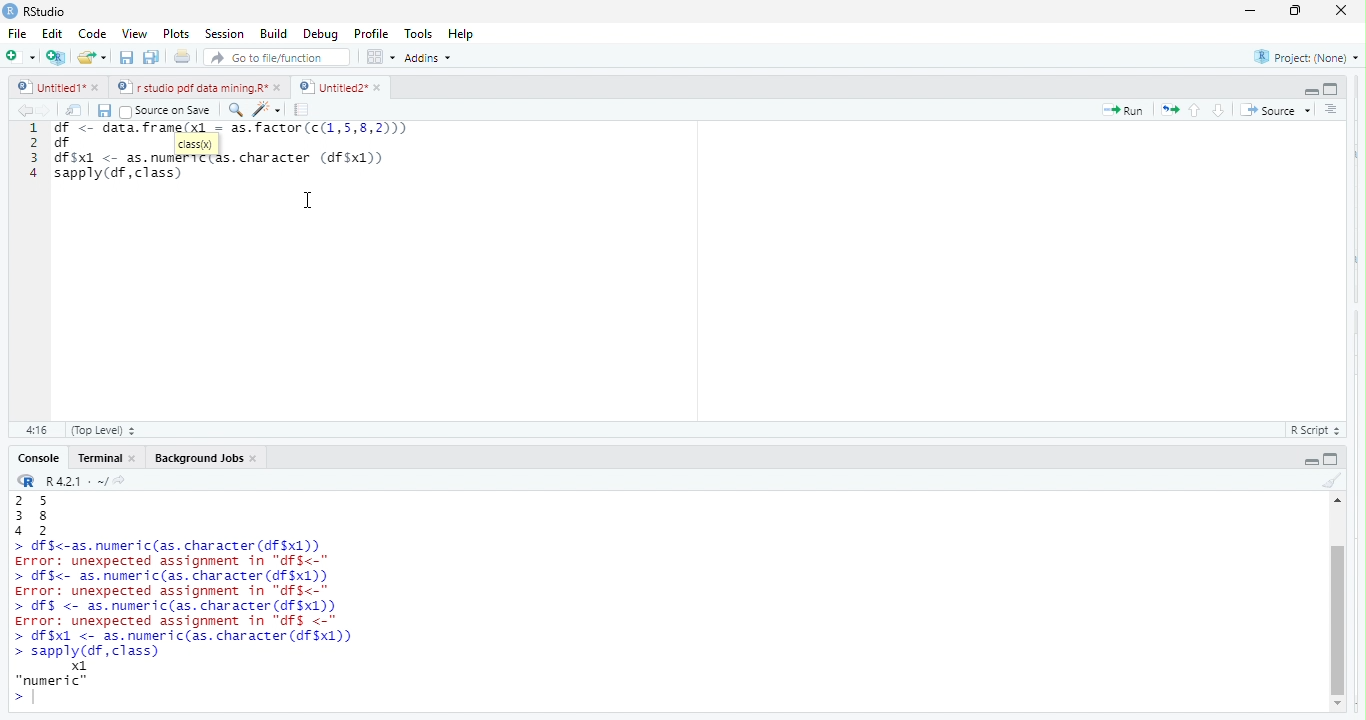 The image size is (1366, 720). What do you see at coordinates (41, 458) in the screenshot?
I see `Console` at bounding box center [41, 458].